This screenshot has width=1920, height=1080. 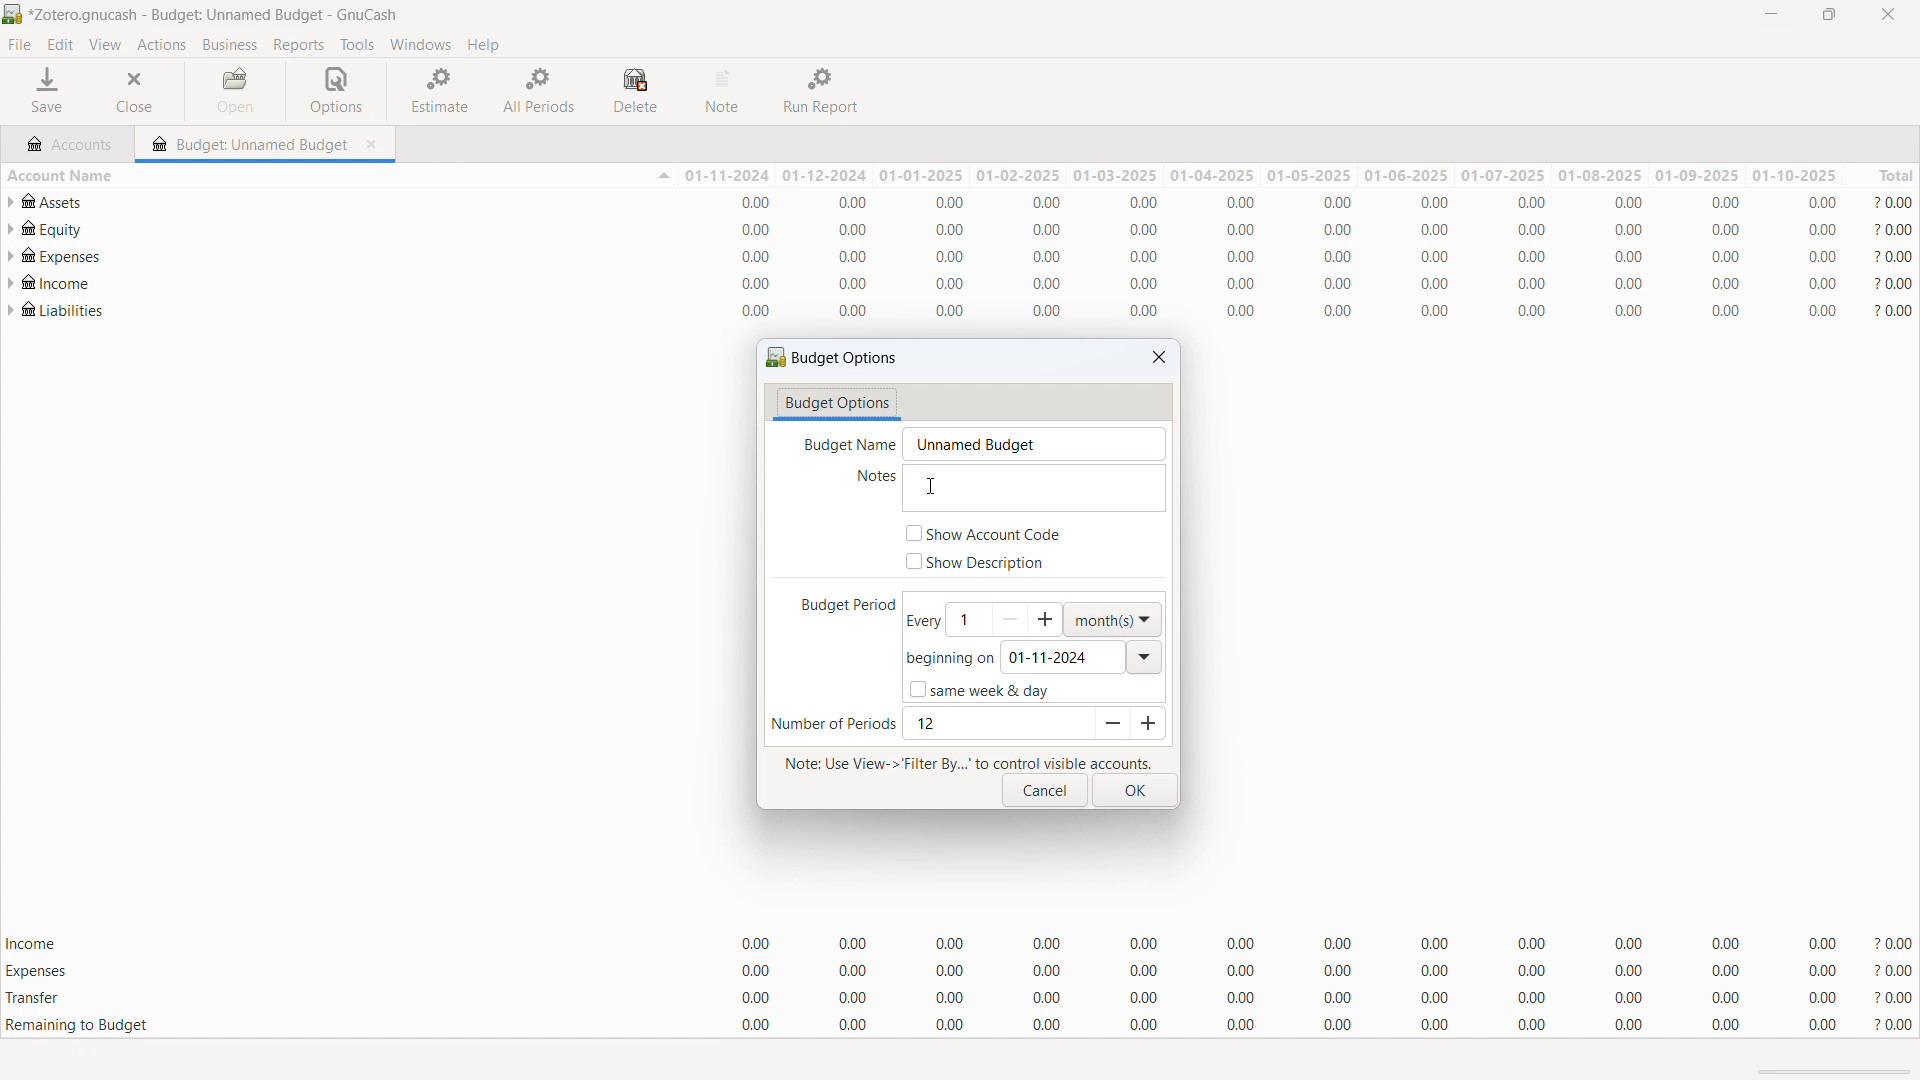 What do you see at coordinates (12, 255) in the screenshot?
I see `expand subaccounts` at bounding box center [12, 255].